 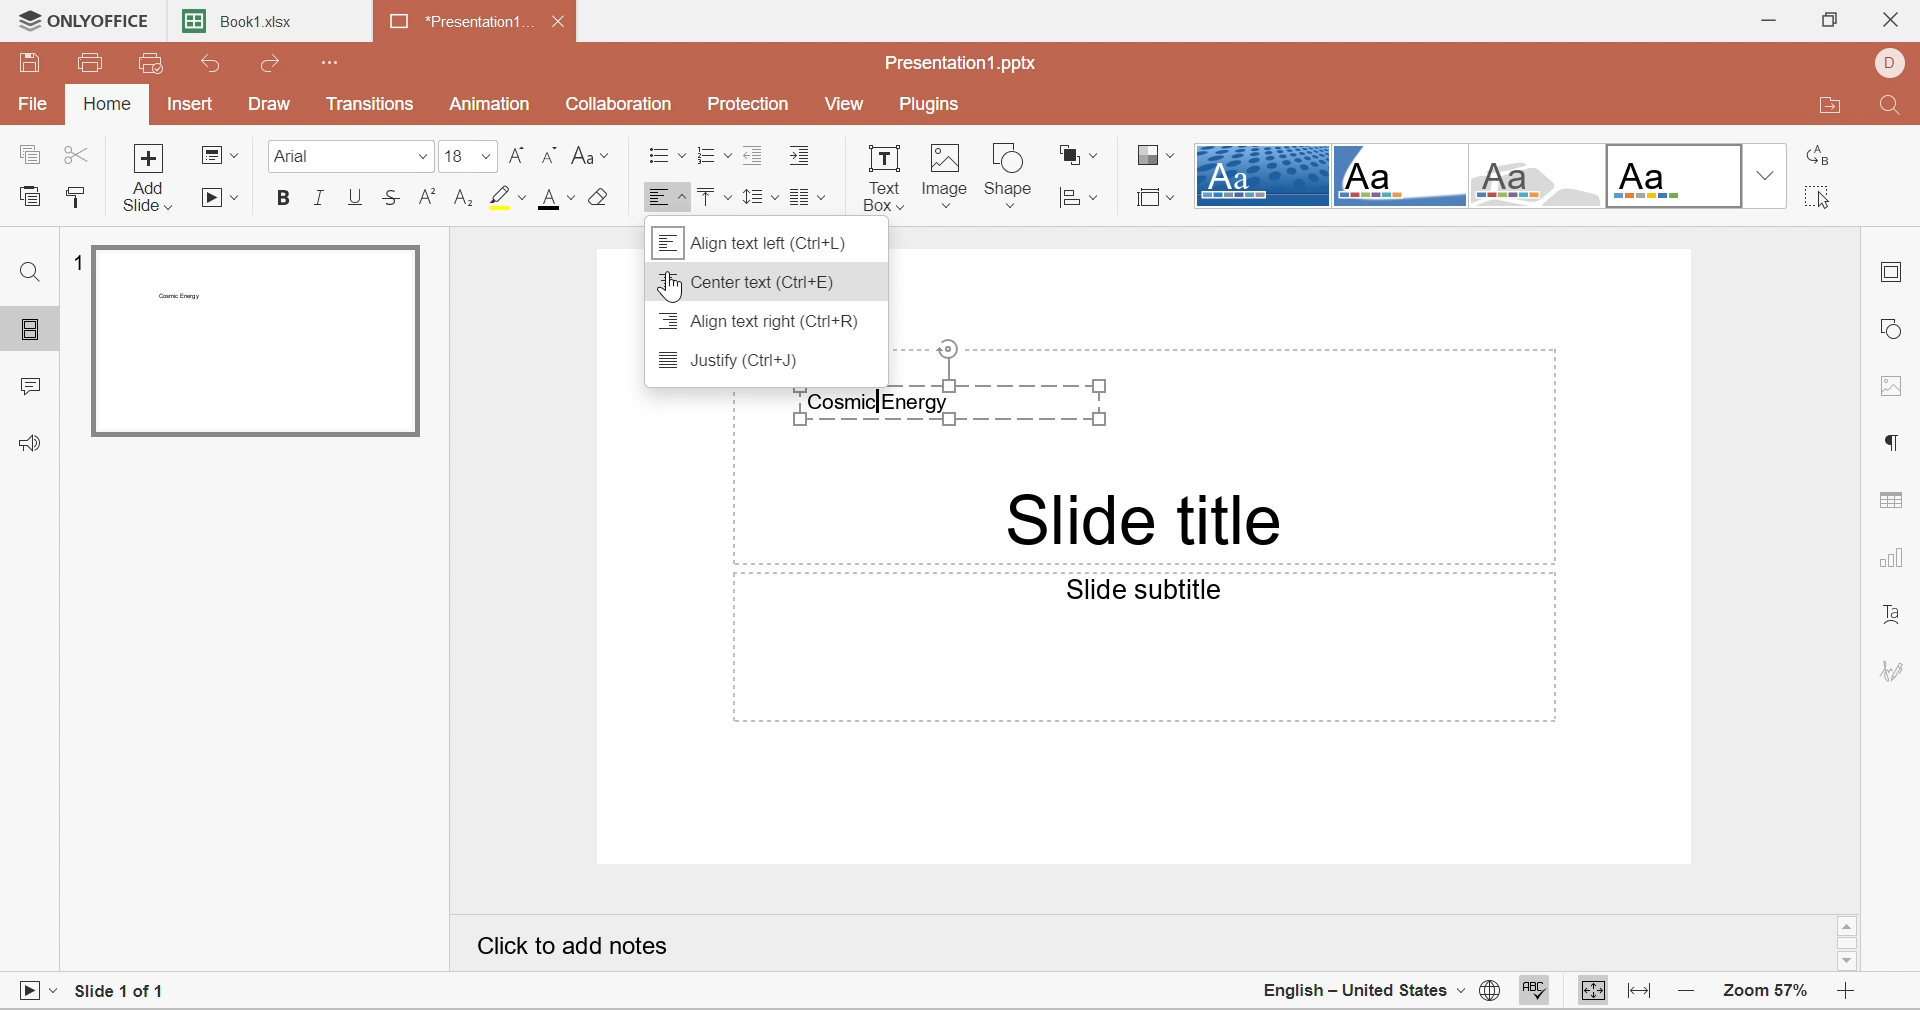 I want to click on English - United States, so click(x=1353, y=990).